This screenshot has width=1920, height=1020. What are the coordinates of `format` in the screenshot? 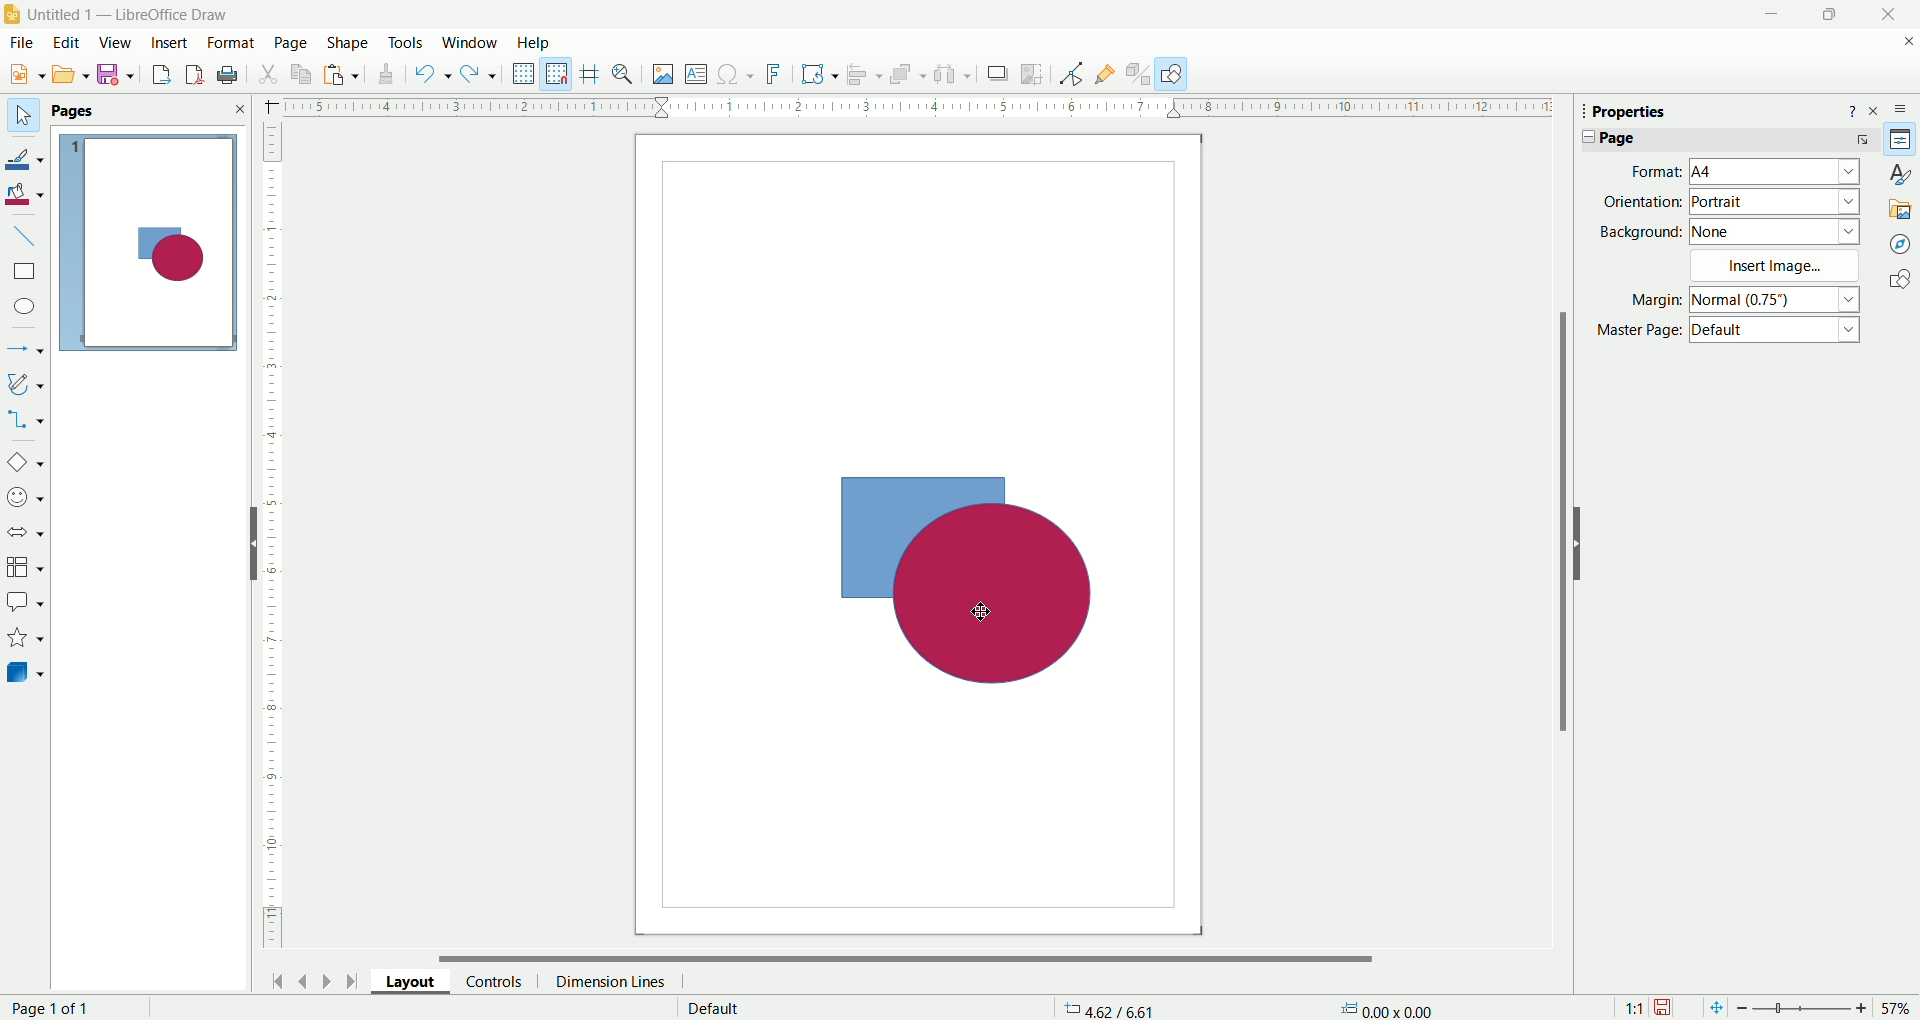 It's located at (1739, 171).